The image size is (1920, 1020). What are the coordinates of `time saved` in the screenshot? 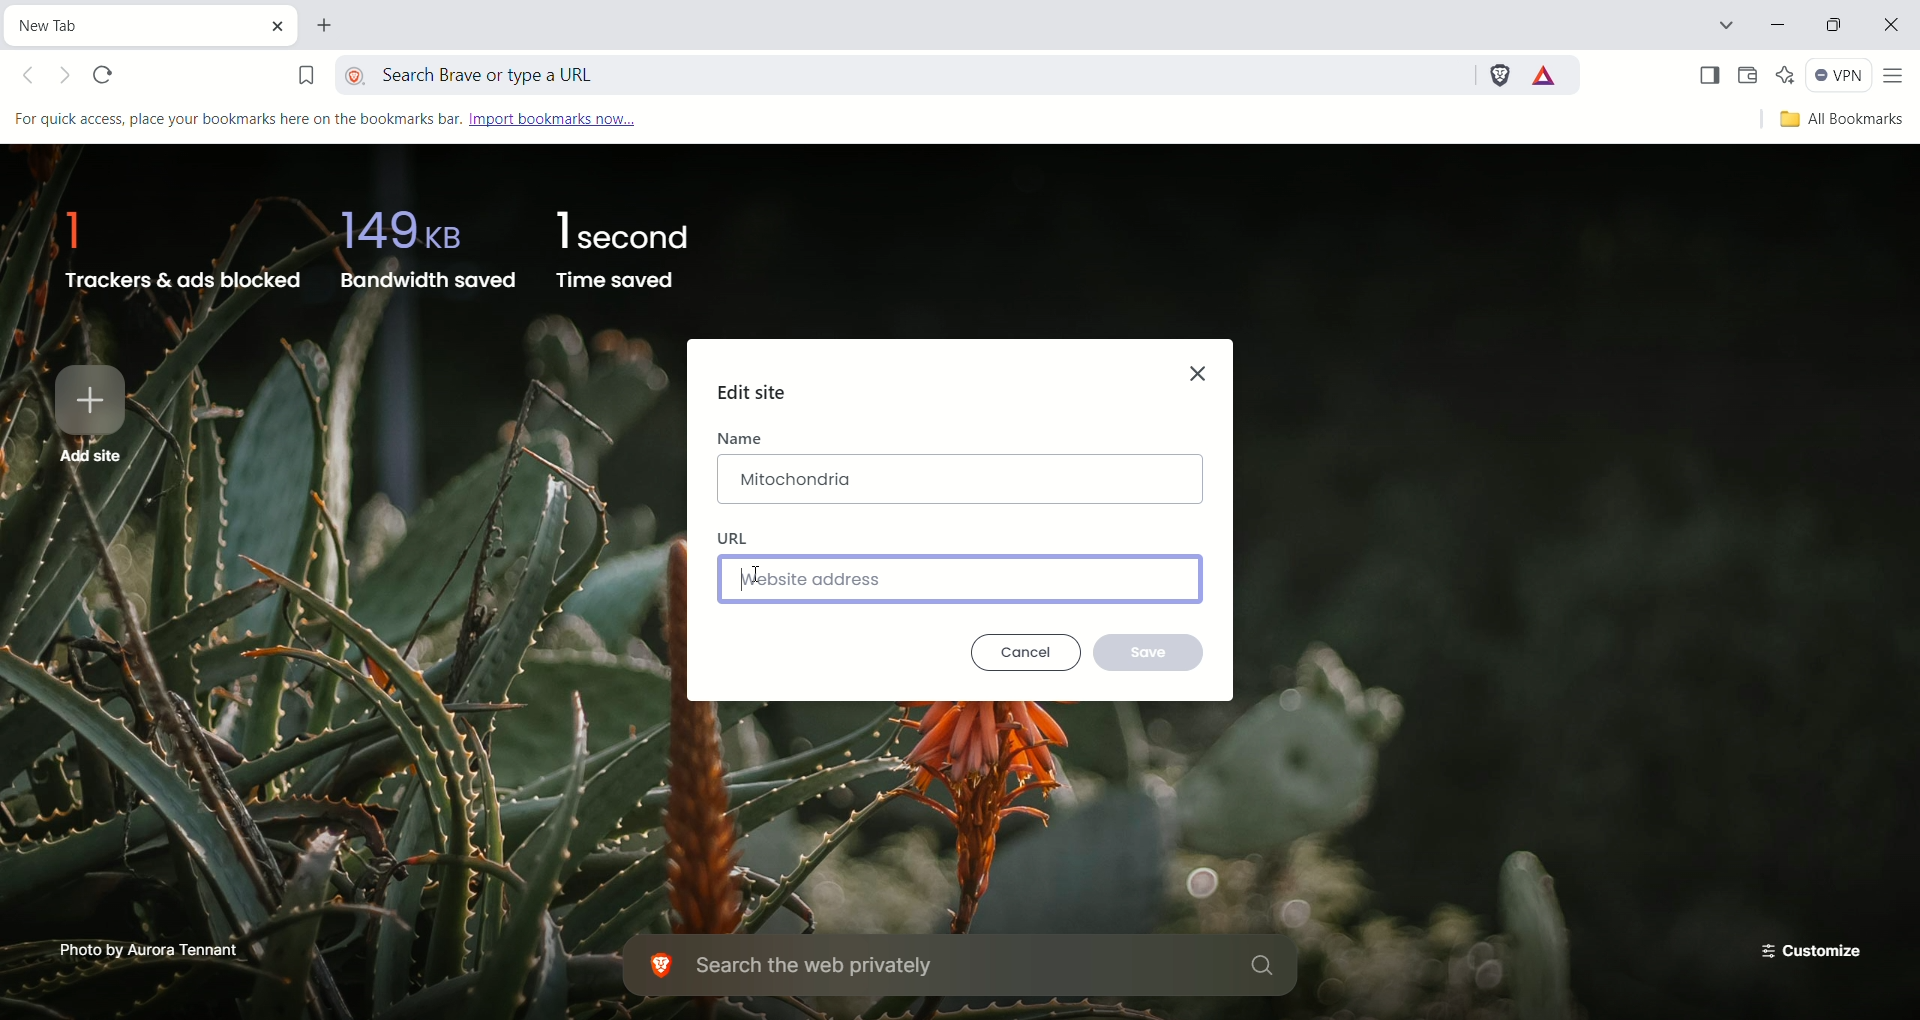 It's located at (627, 250).